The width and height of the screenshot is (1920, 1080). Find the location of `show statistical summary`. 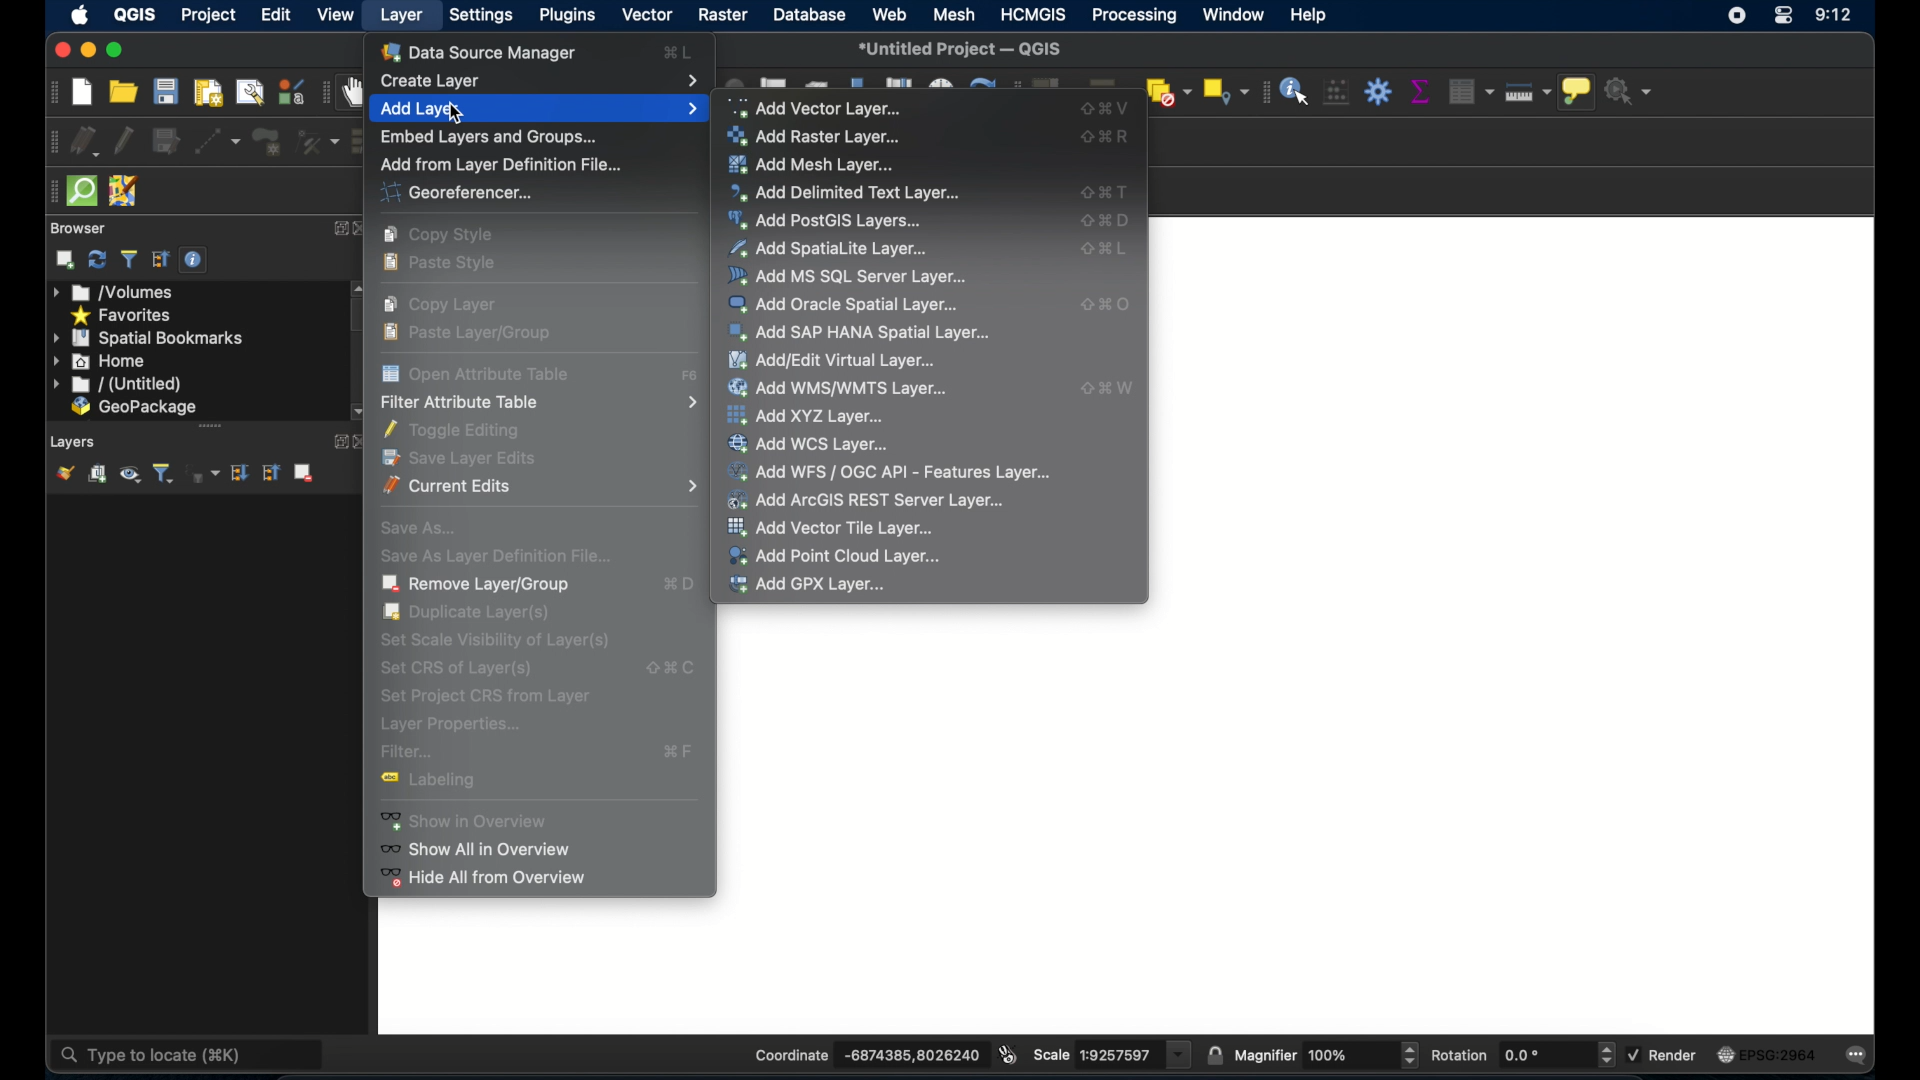

show statistical summary is located at coordinates (1419, 88).